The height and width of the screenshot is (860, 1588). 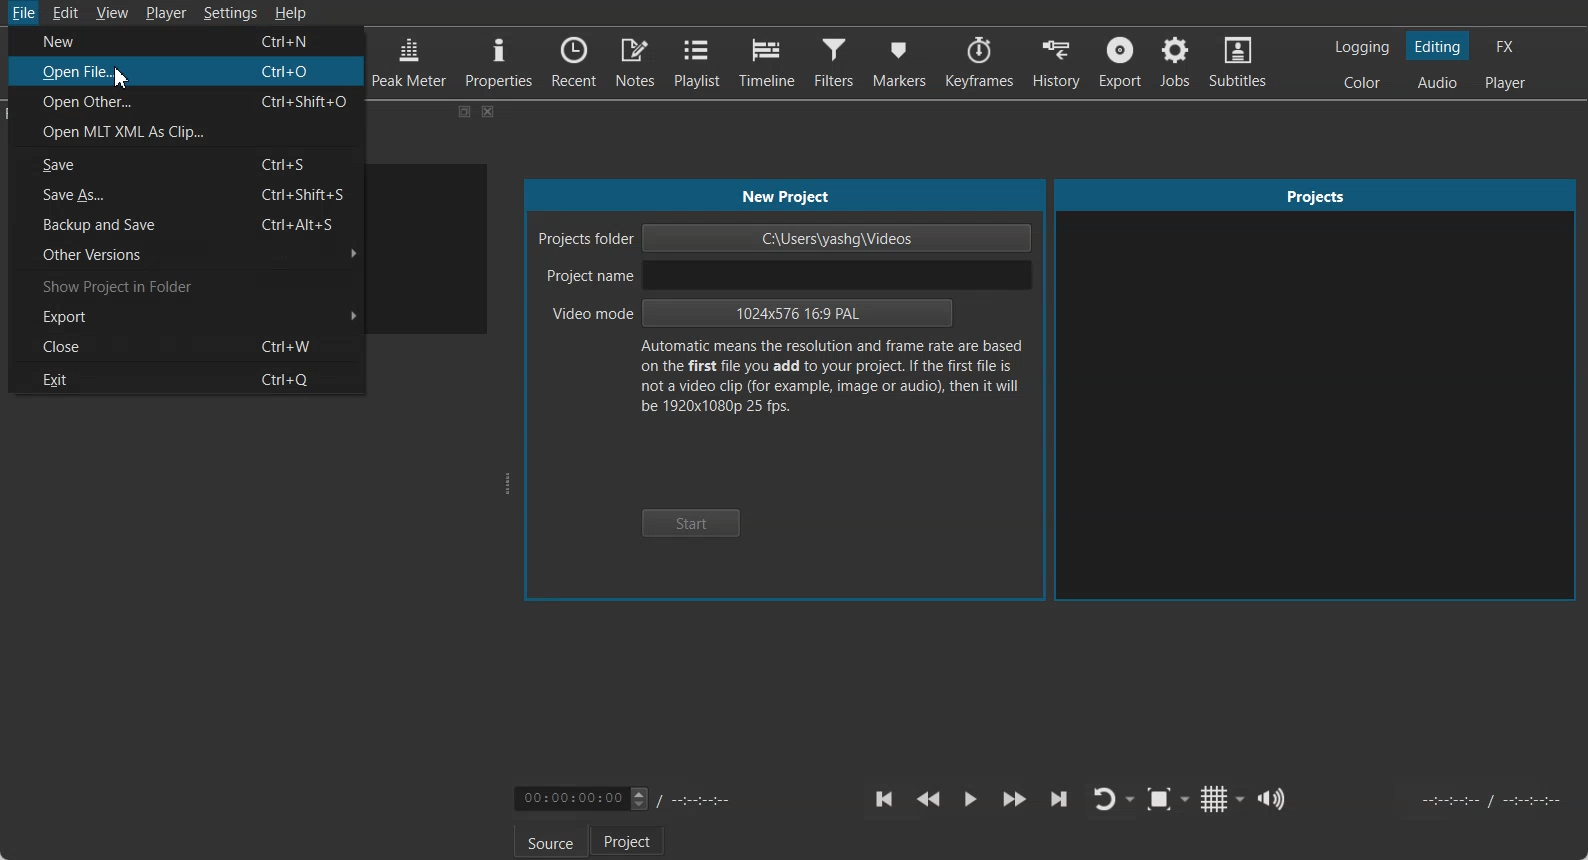 What do you see at coordinates (186, 378) in the screenshot?
I see `Exit` at bounding box center [186, 378].